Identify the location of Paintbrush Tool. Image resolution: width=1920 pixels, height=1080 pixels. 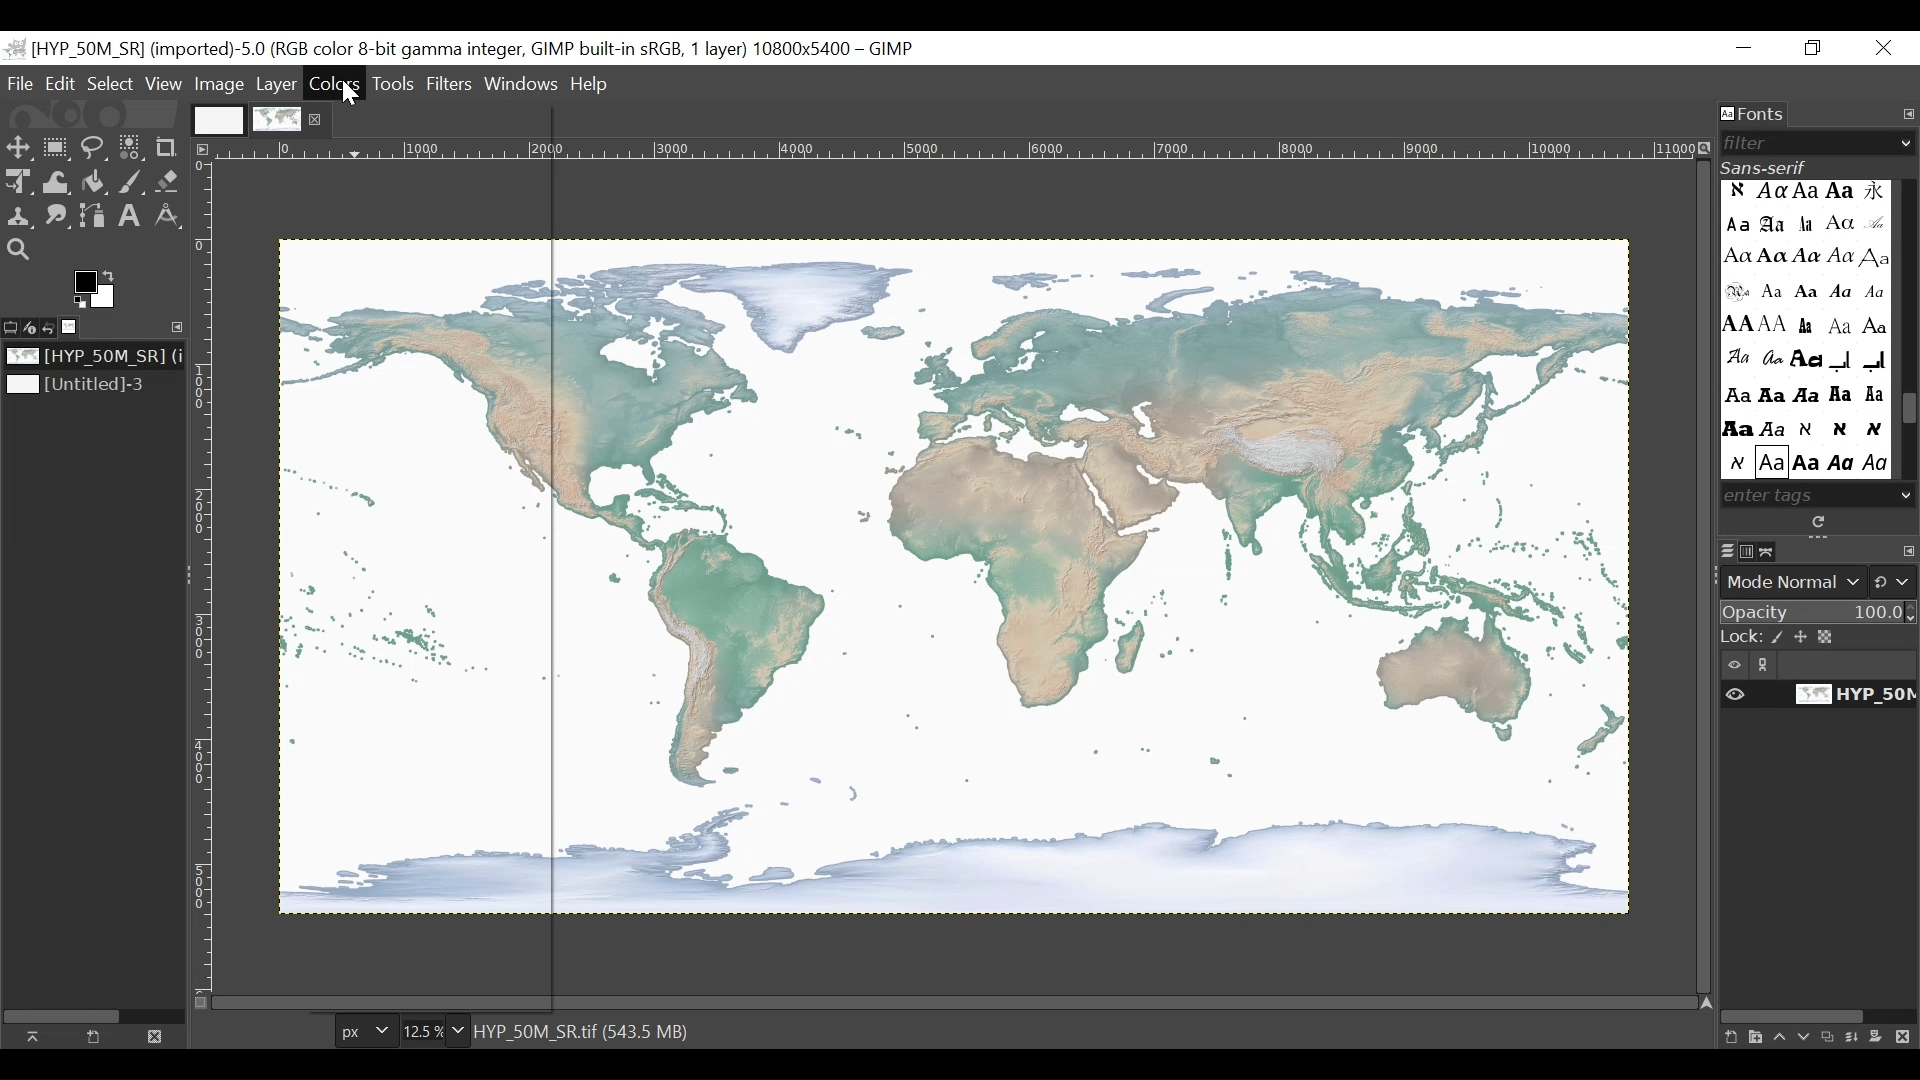
(133, 185).